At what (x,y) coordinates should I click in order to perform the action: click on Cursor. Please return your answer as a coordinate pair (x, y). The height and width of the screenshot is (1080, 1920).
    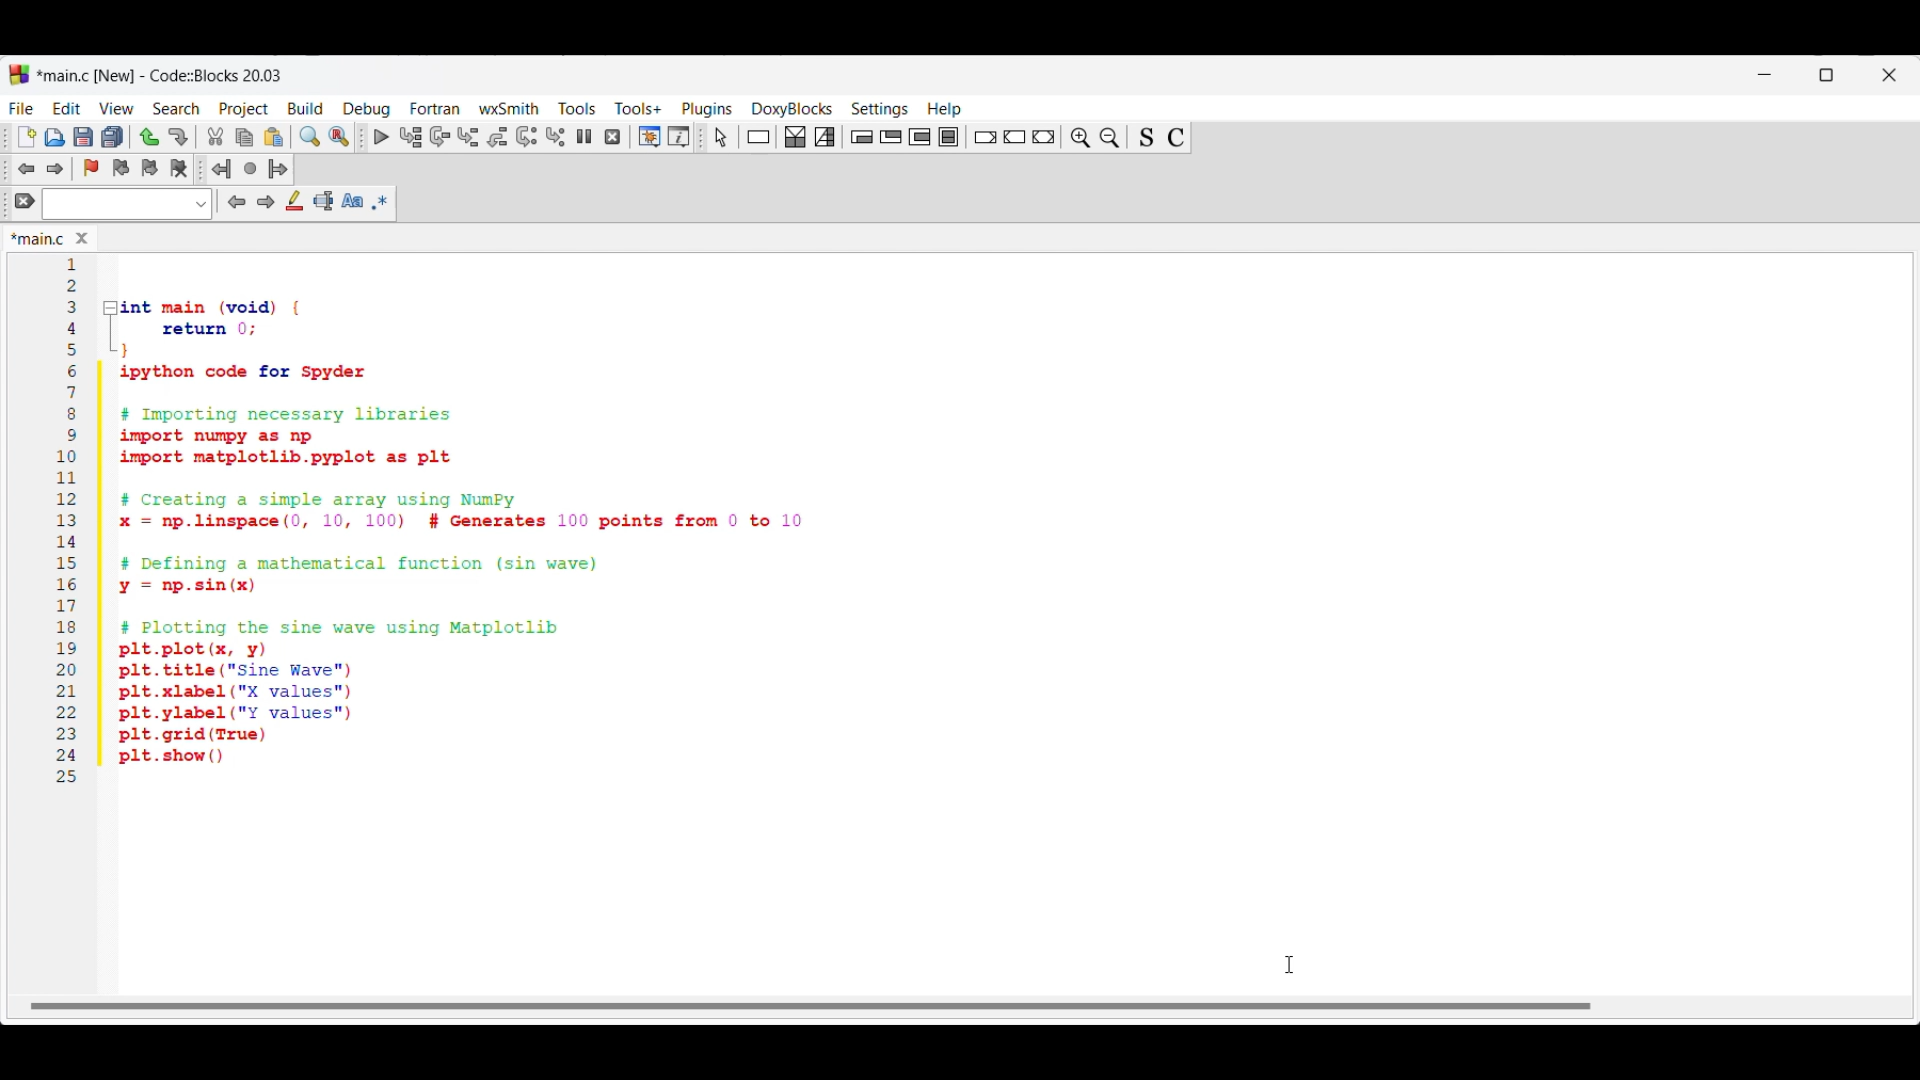
    Looking at the image, I should click on (1289, 964).